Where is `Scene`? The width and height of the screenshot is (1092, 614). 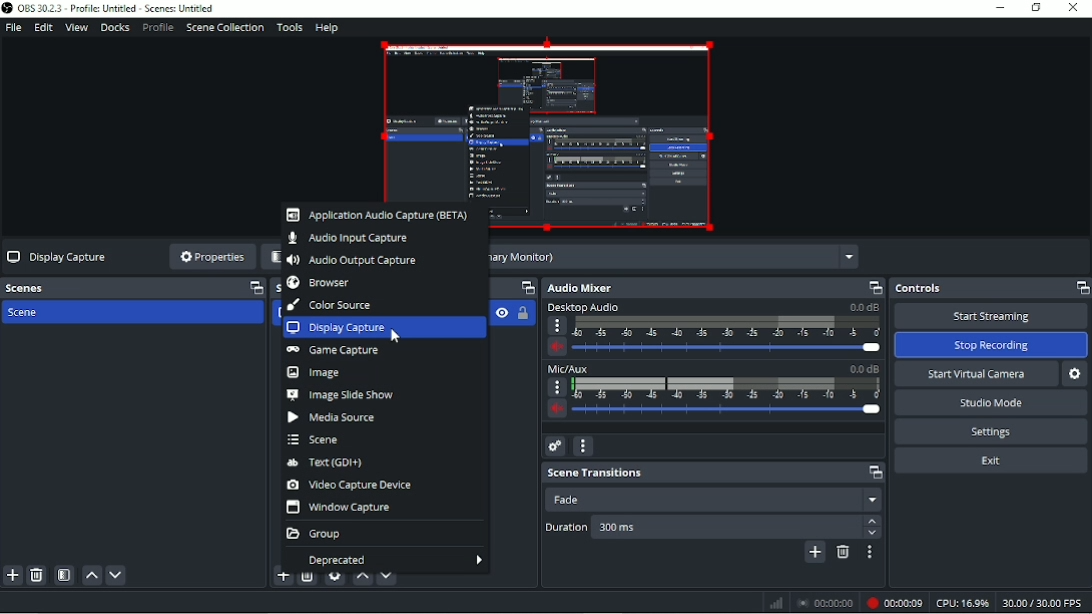 Scene is located at coordinates (29, 314).